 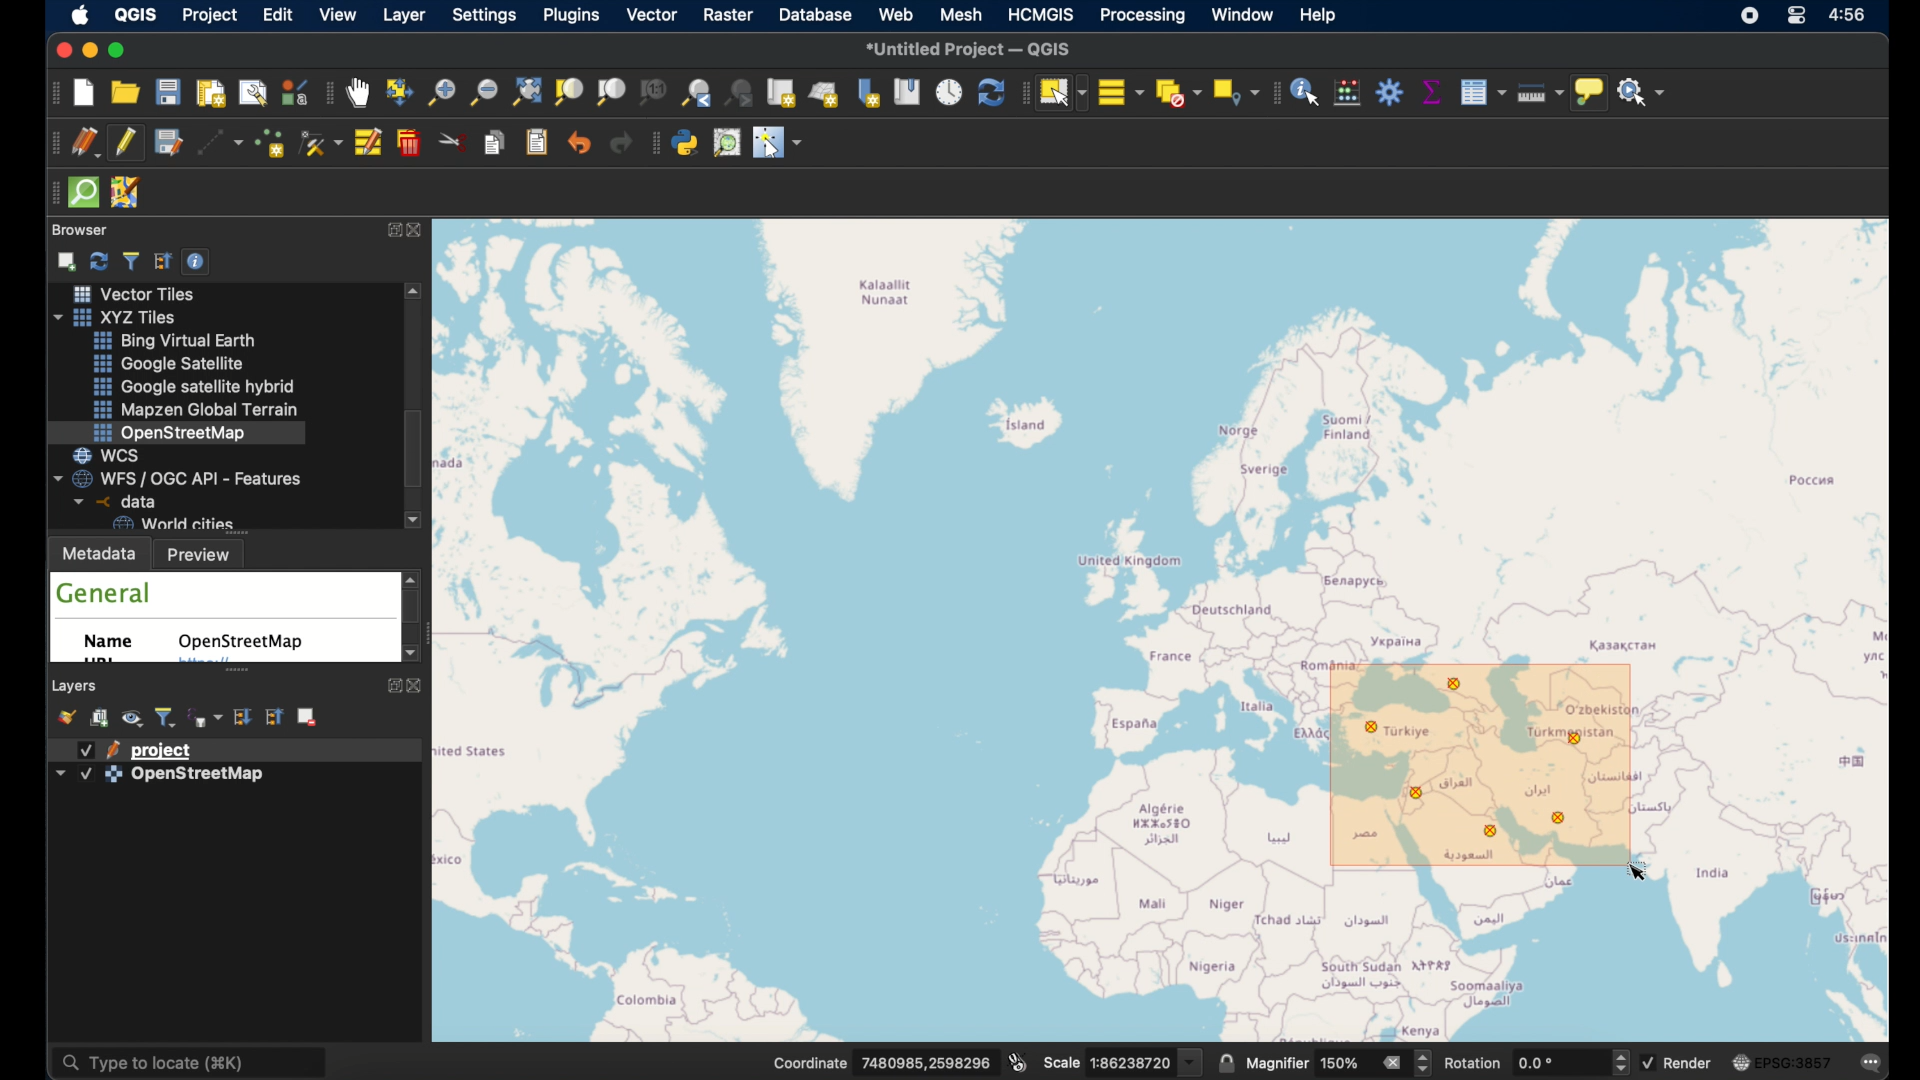 What do you see at coordinates (525, 91) in the screenshot?
I see `zoom full` at bounding box center [525, 91].